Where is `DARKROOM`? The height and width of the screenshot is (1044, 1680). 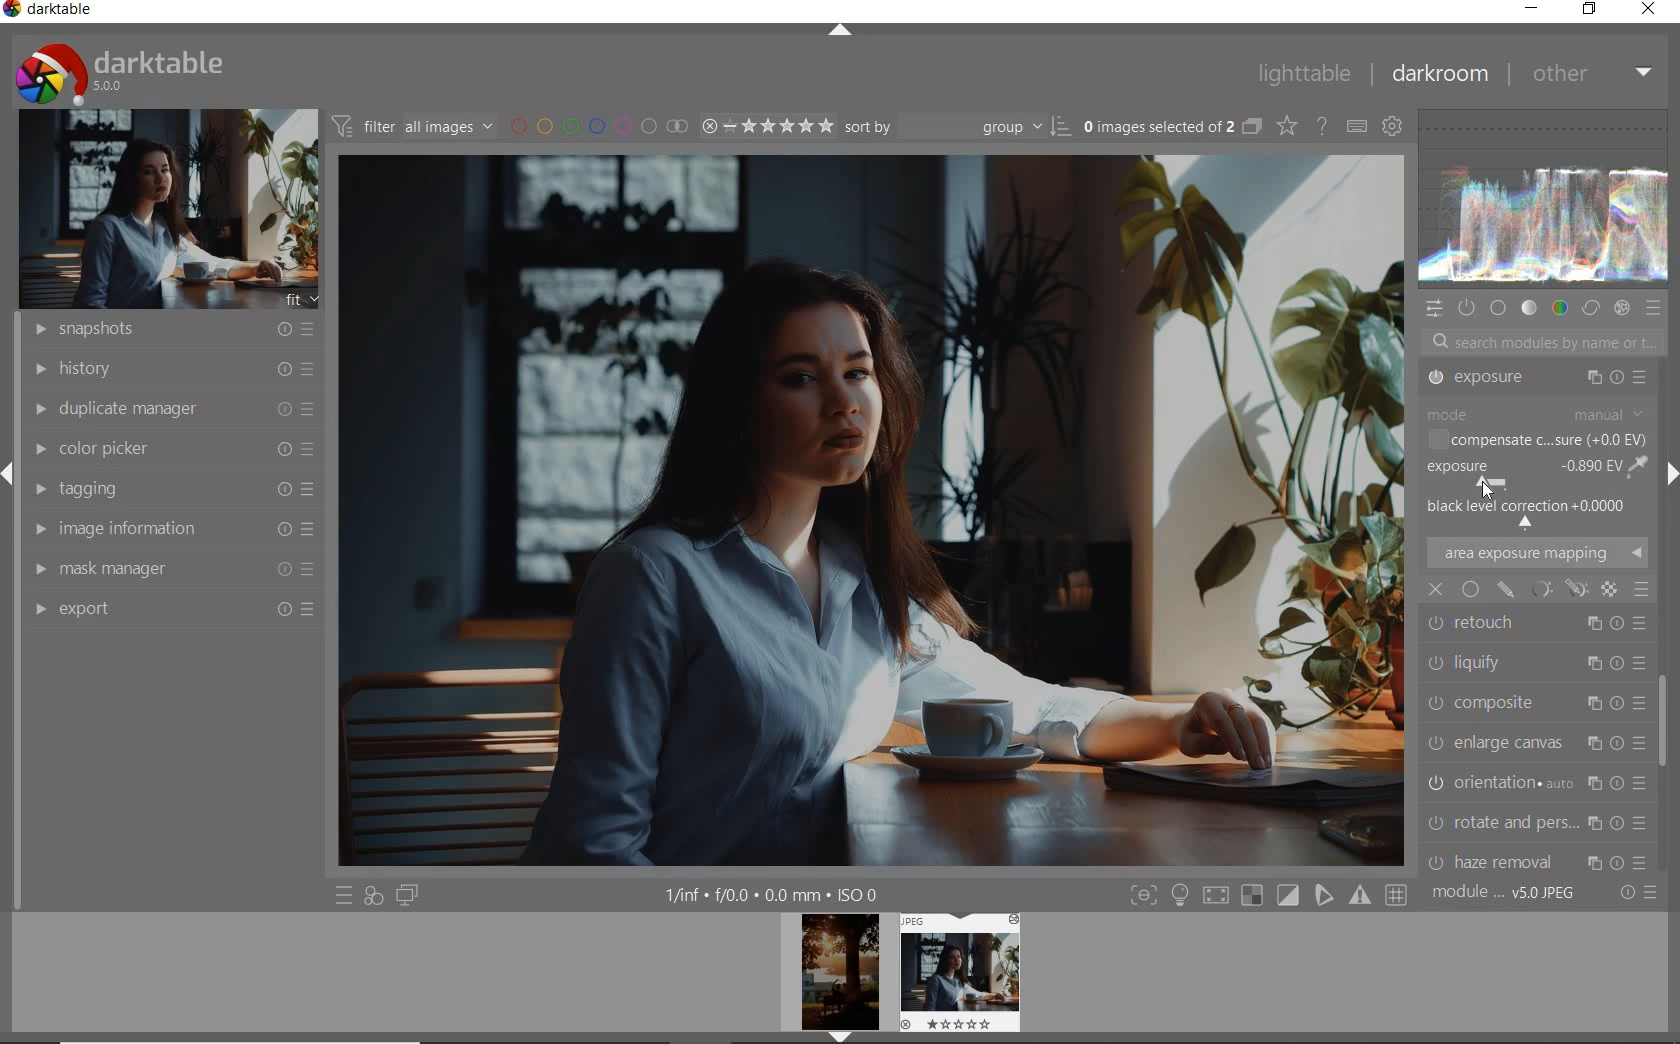
DARKROOM is located at coordinates (1442, 73).